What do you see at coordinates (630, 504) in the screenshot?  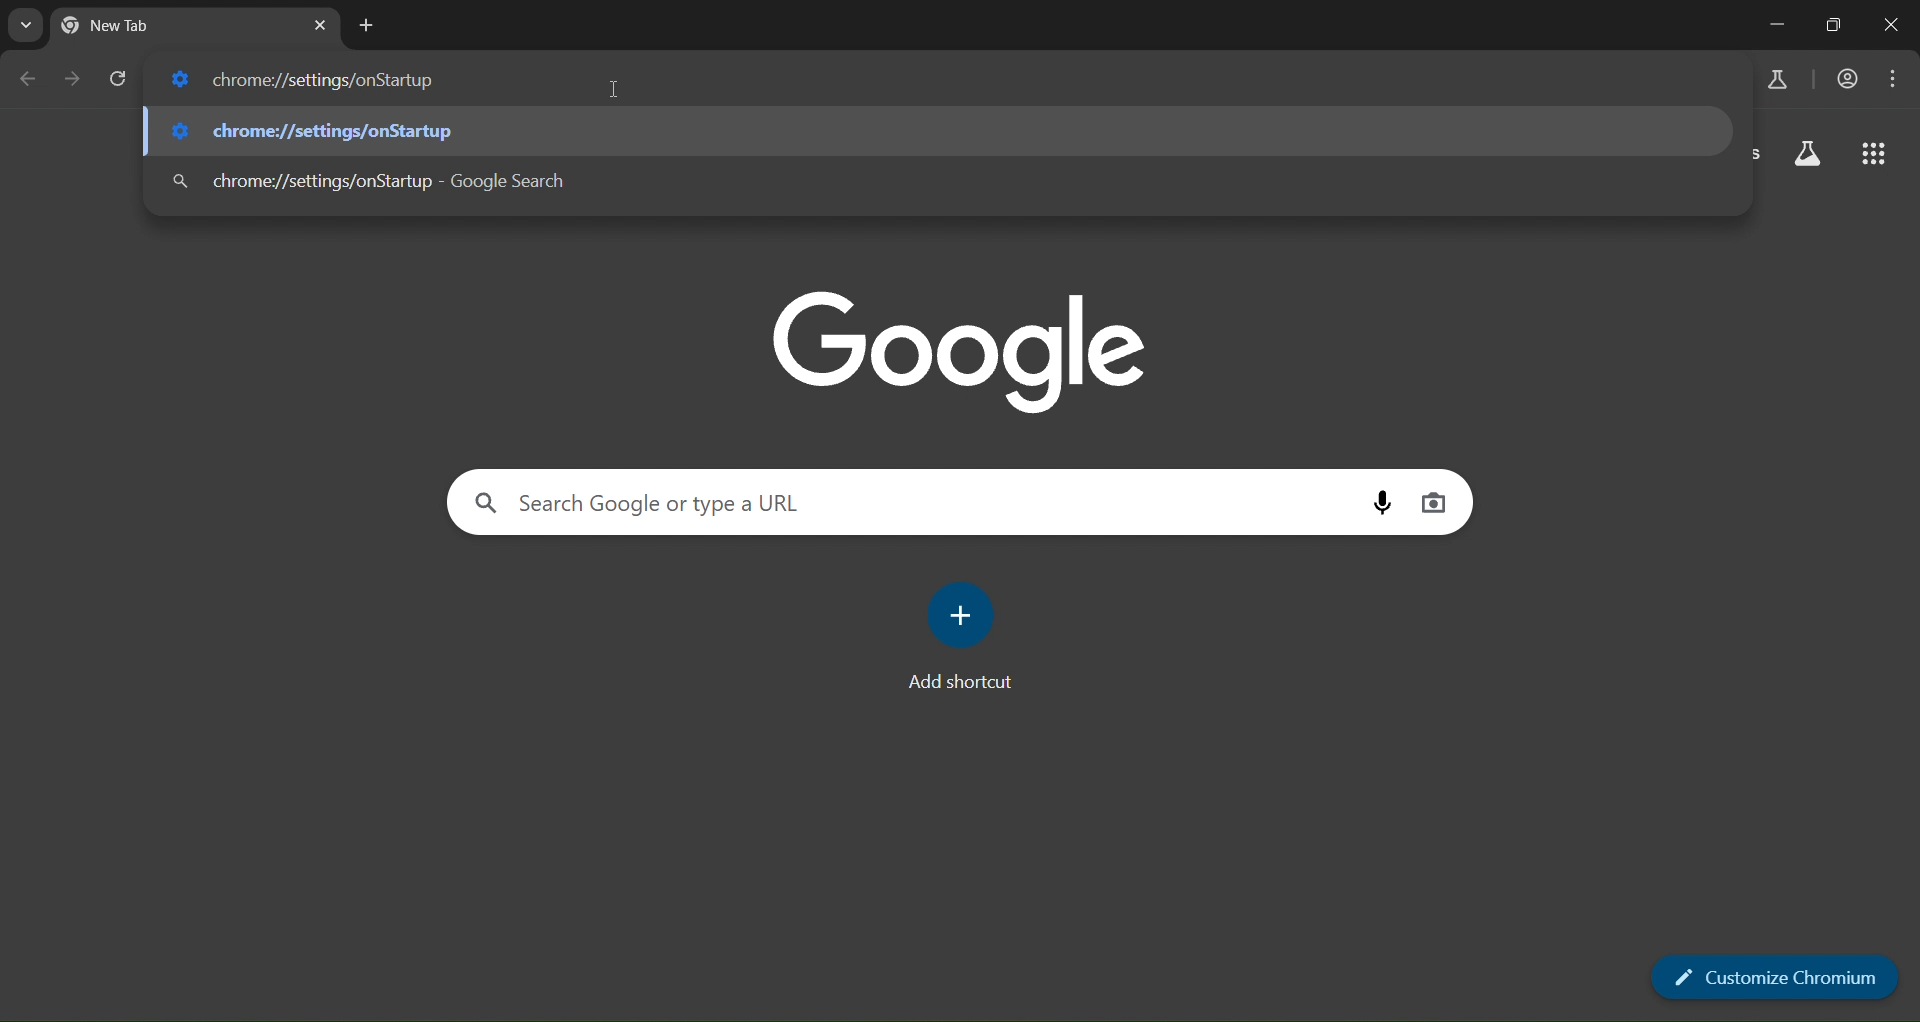 I see `search panel` at bounding box center [630, 504].